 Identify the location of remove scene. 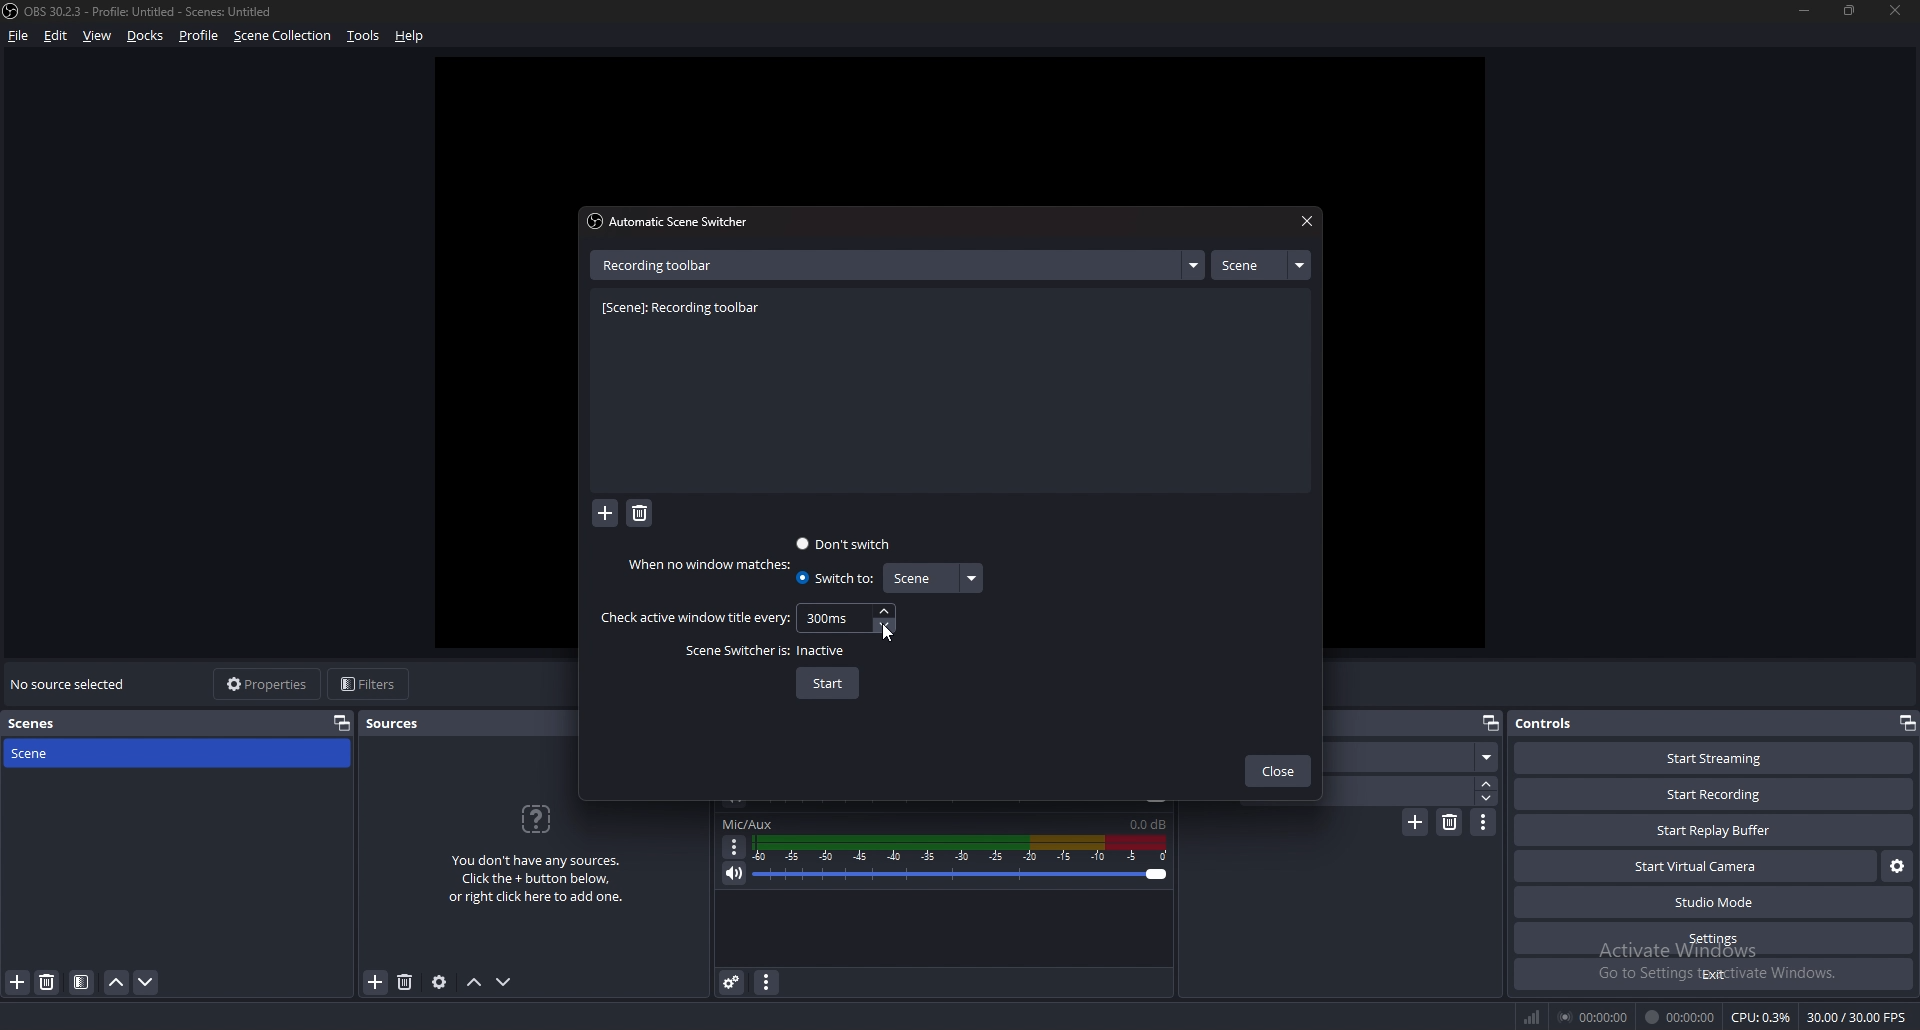
(47, 982).